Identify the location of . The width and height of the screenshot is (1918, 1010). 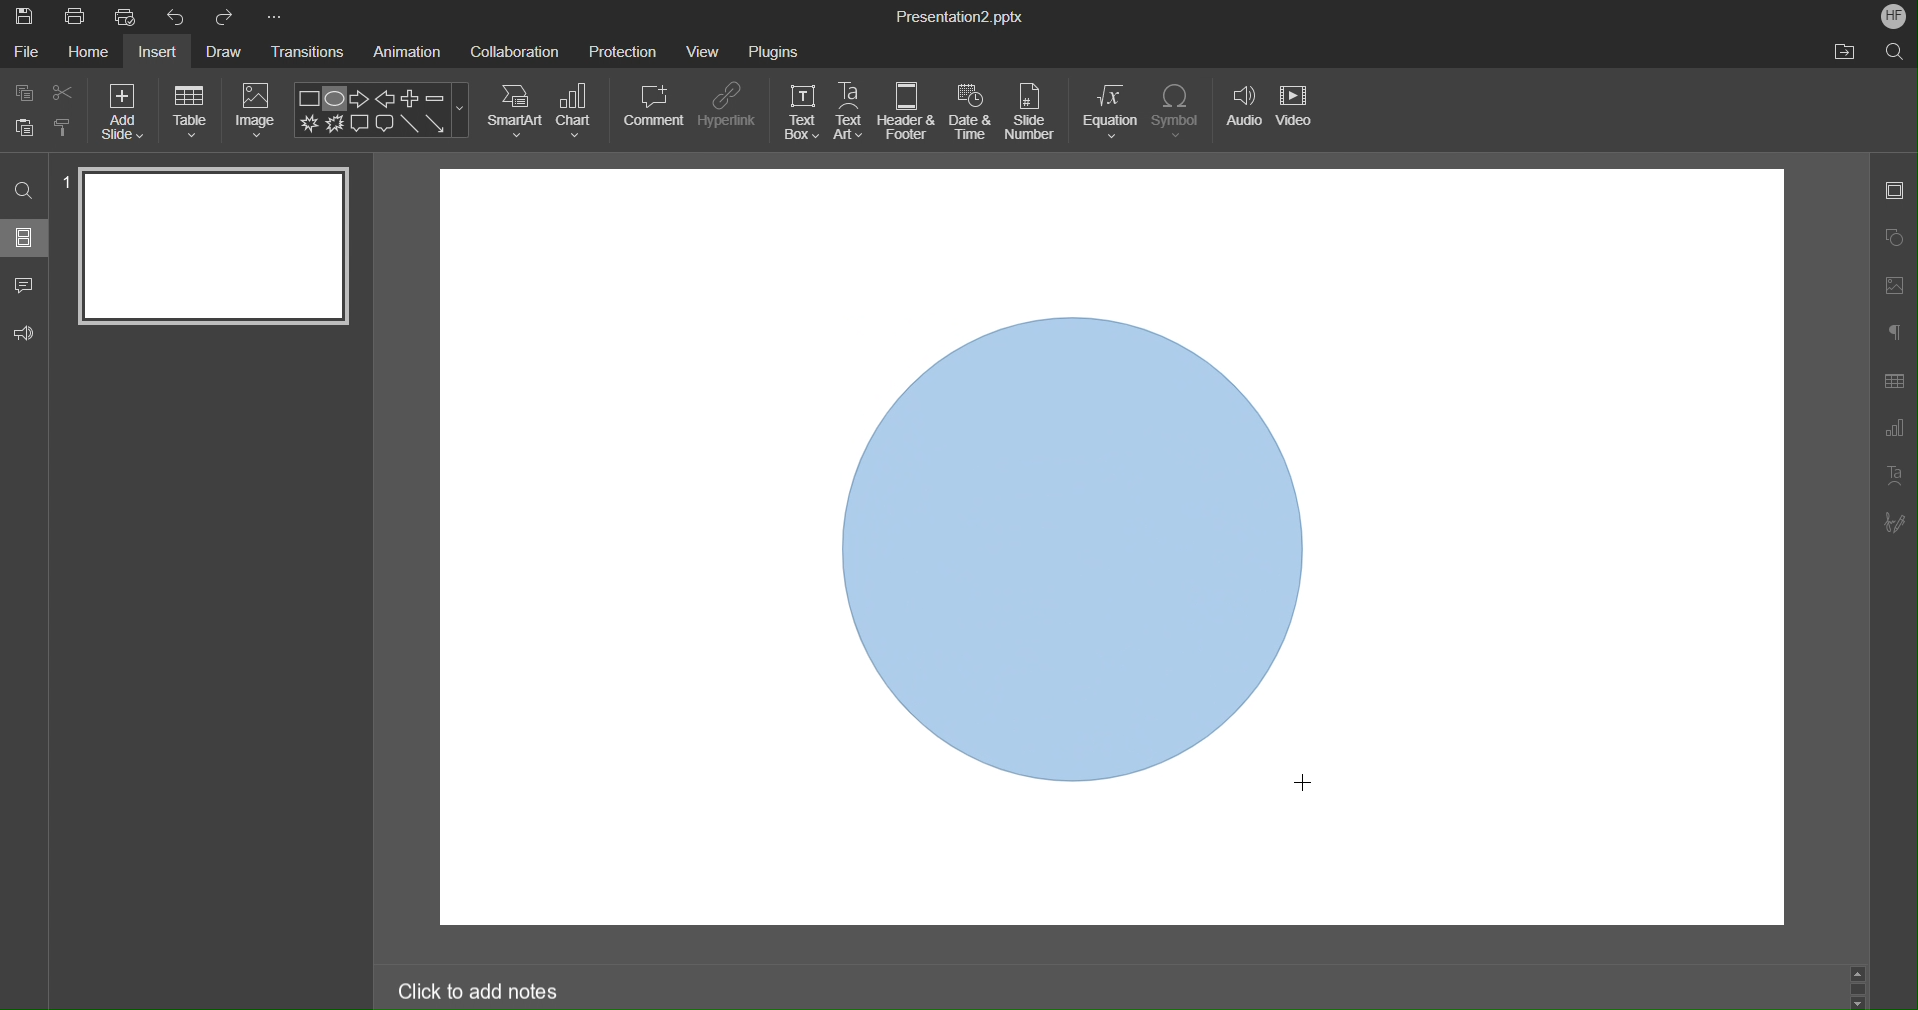
(25, 126).